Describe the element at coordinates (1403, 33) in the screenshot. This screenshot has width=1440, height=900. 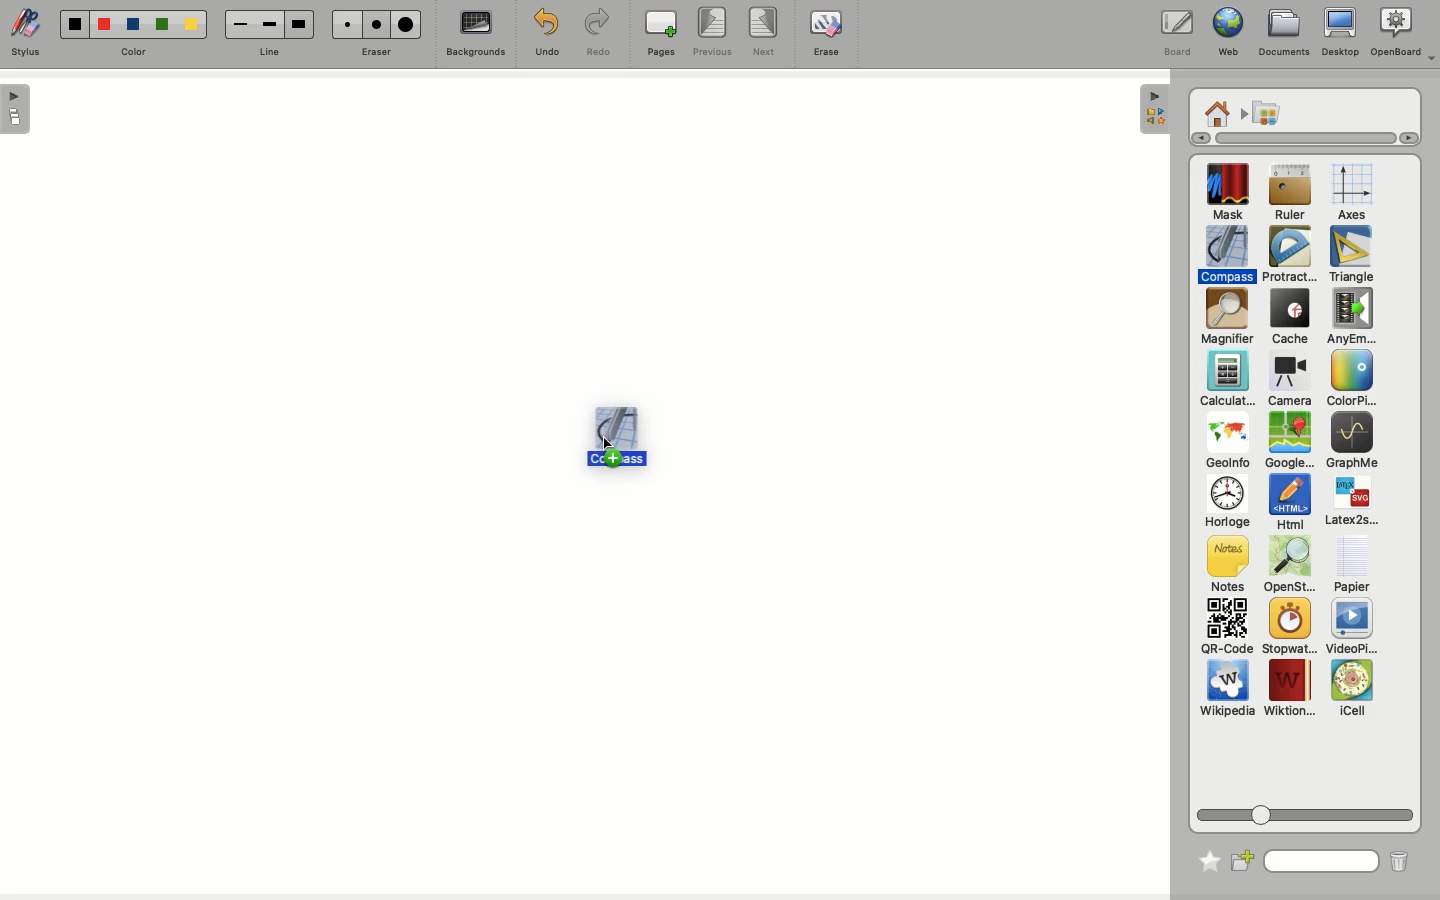
I see `OpenBoard` at that location.